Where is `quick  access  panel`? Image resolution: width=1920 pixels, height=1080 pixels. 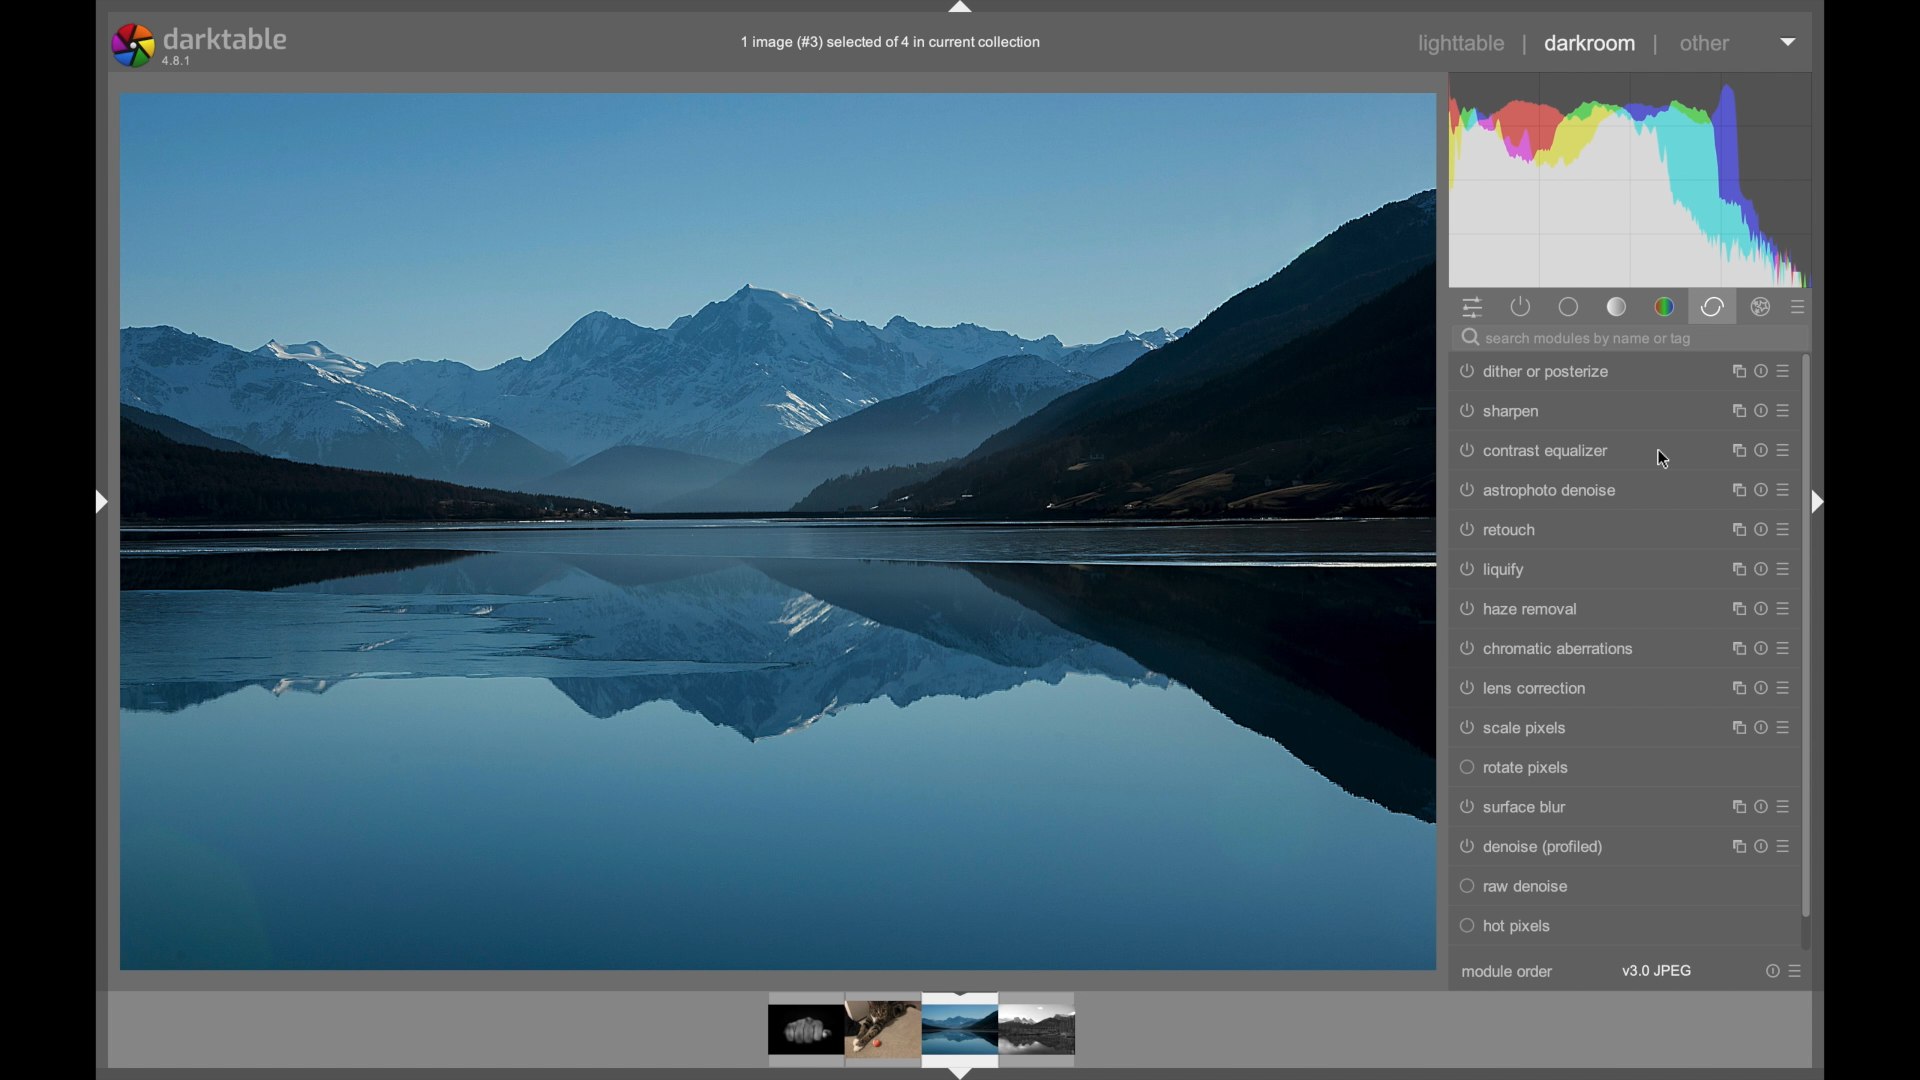 quick  access  panel is located at coordinates (1474, 306).